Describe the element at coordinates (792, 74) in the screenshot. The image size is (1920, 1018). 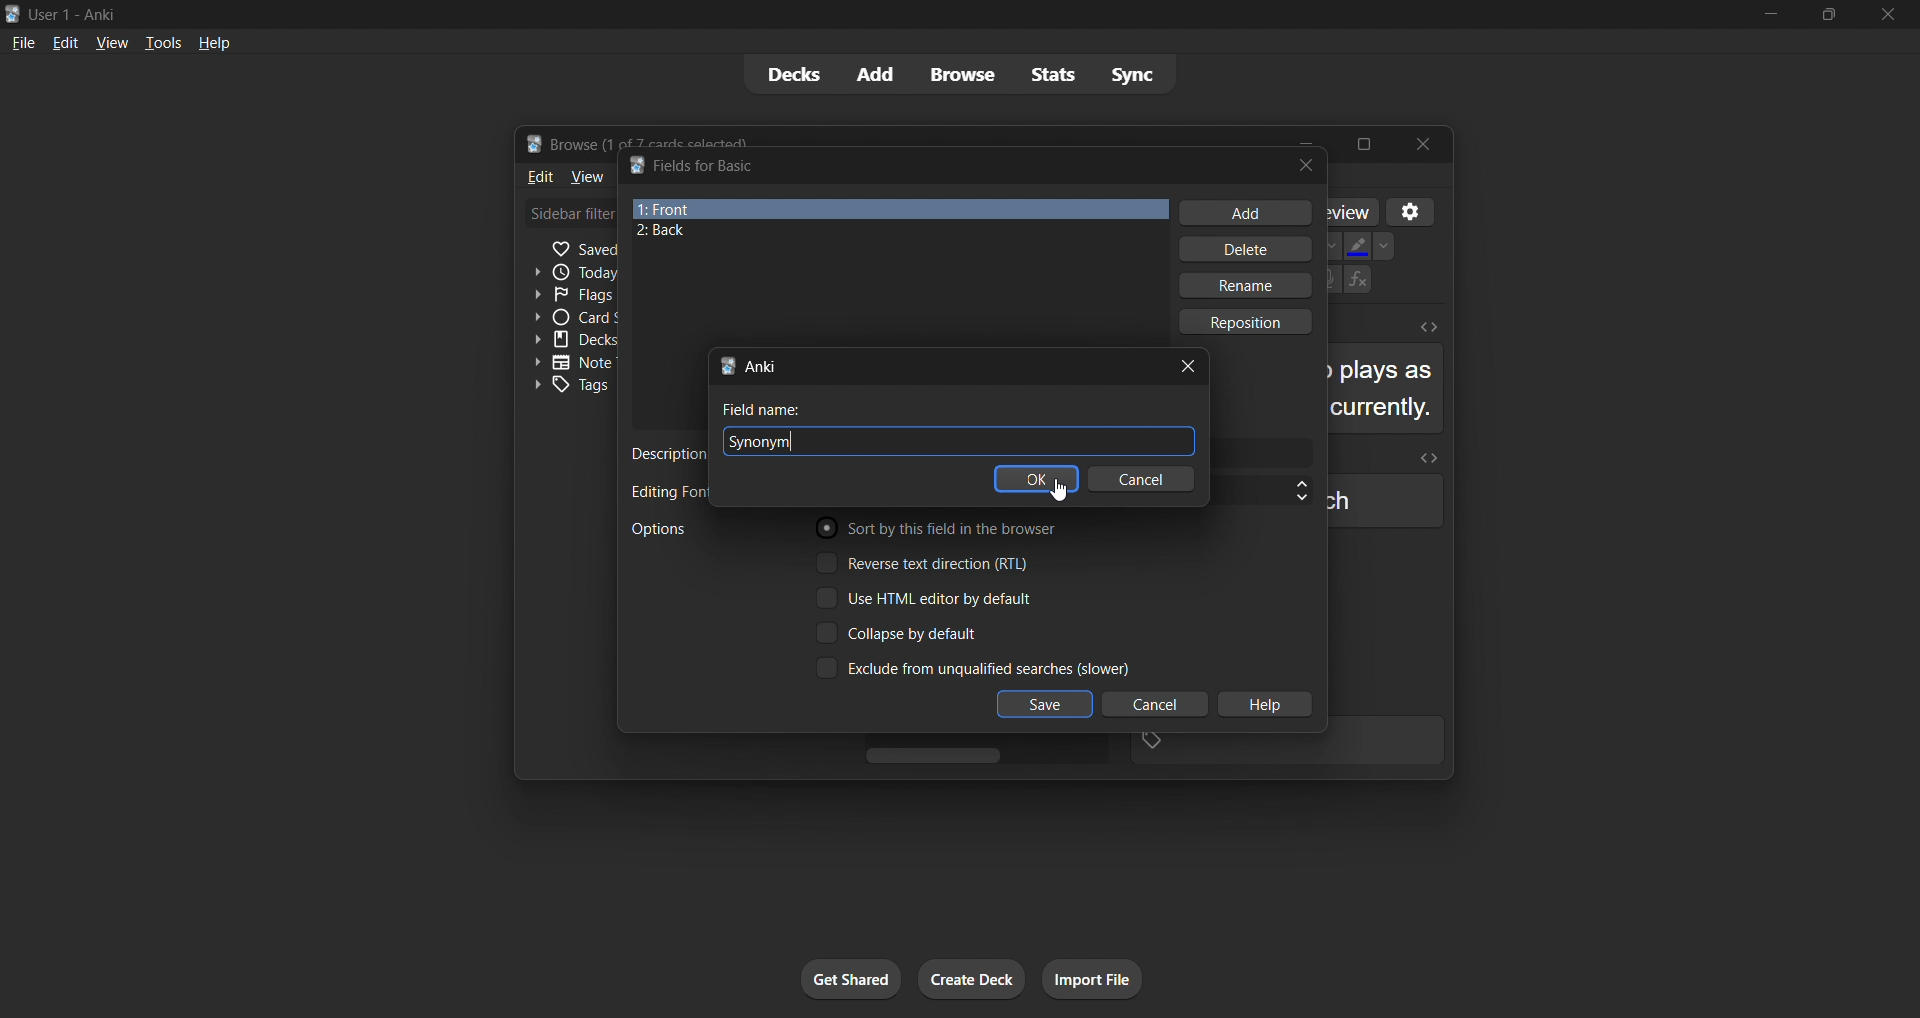
I see `decks` at that location.